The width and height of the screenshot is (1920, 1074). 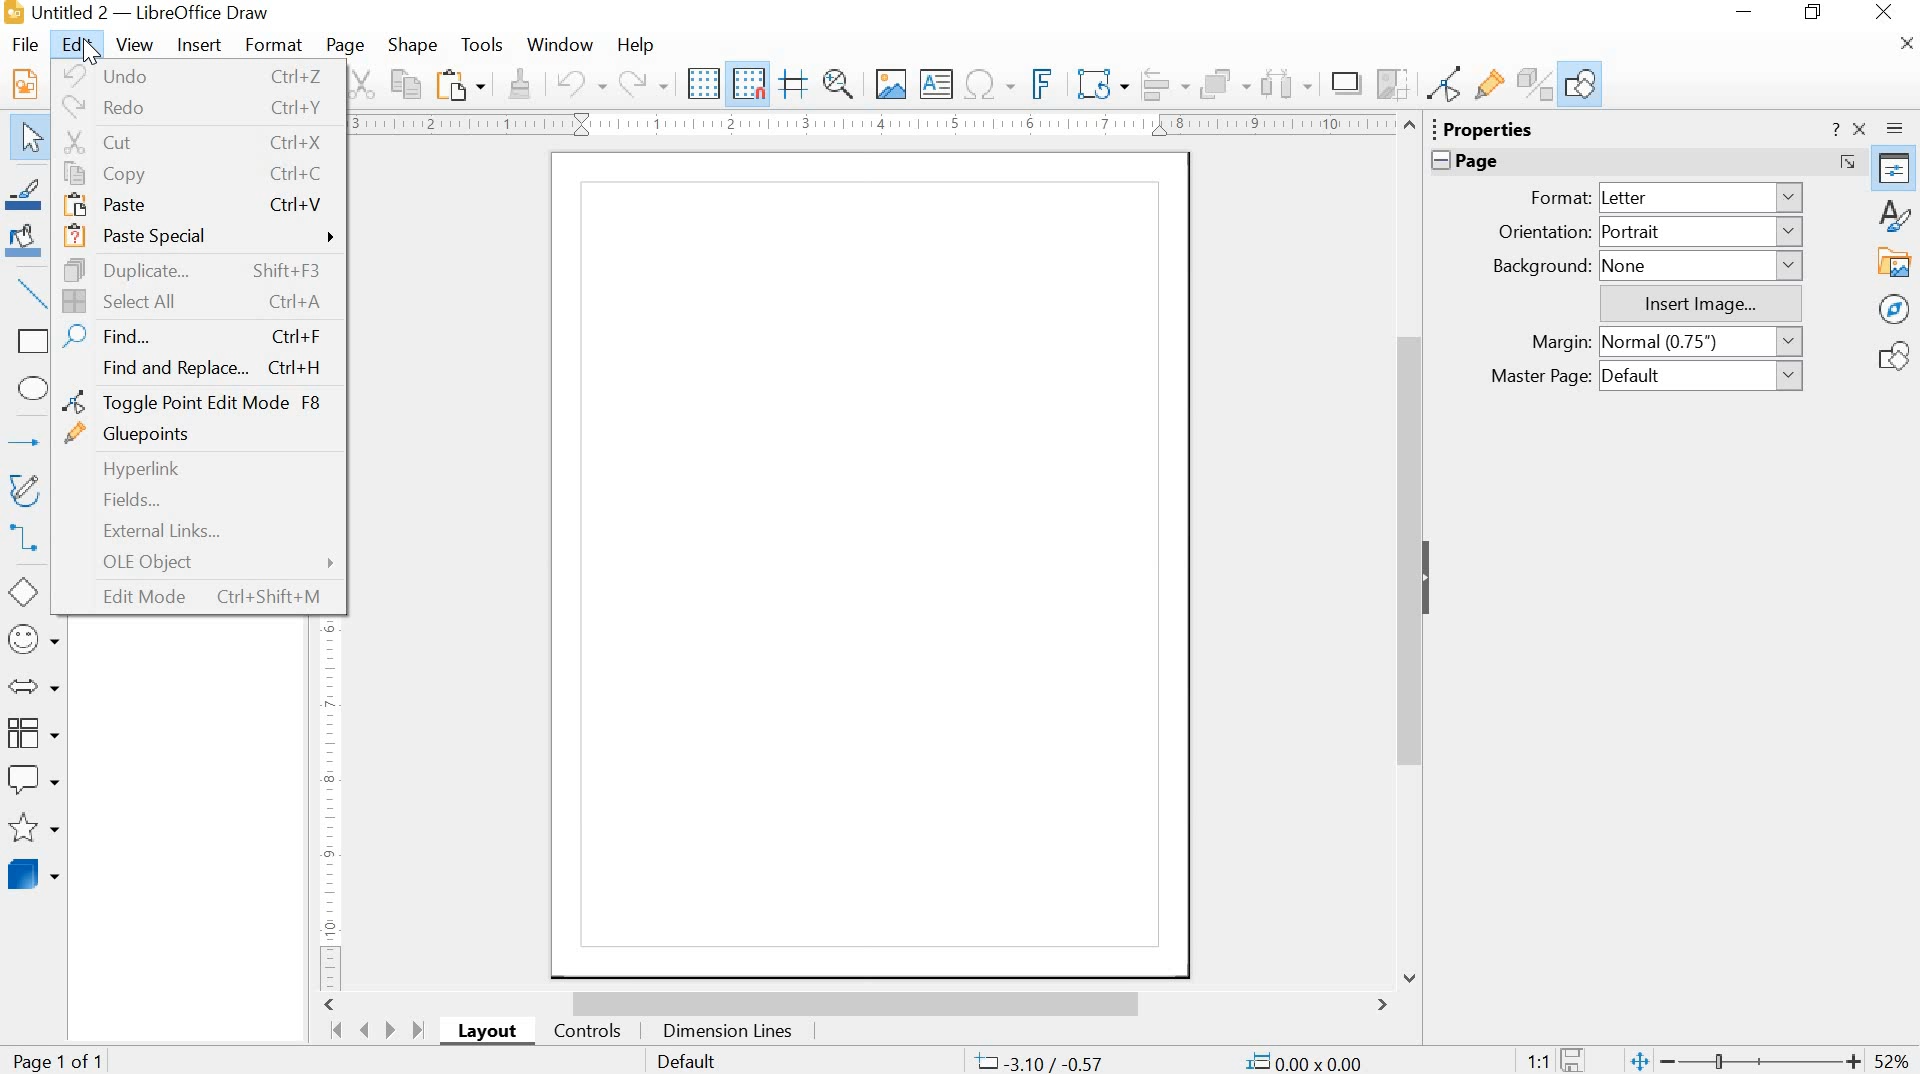 What do you see at coordinates (642, 84) in the screenshot?
I see `Redo` at bounding box center [642, 84].